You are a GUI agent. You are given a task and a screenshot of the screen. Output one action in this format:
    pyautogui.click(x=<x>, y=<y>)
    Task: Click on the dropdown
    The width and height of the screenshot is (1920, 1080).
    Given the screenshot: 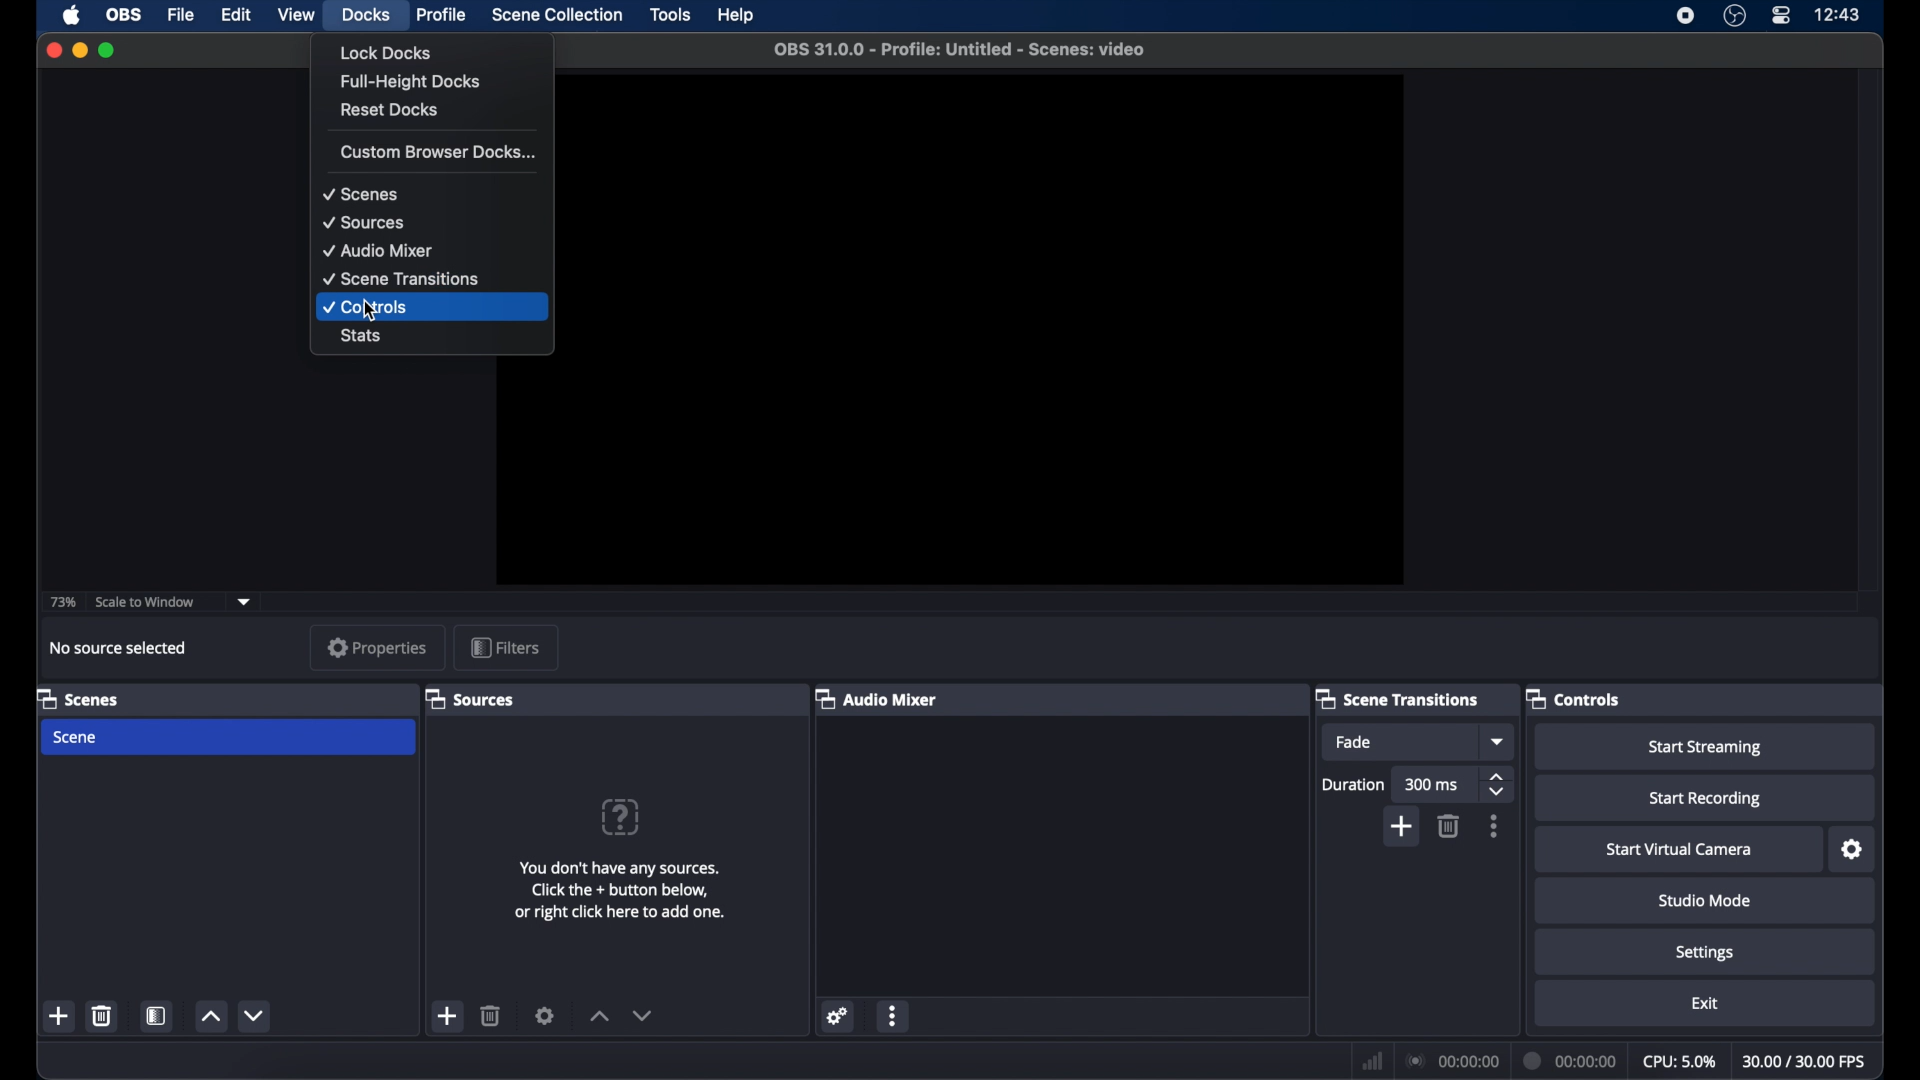 What is the action you would take?
    pyautogui.click(x=1498, y=742)
    